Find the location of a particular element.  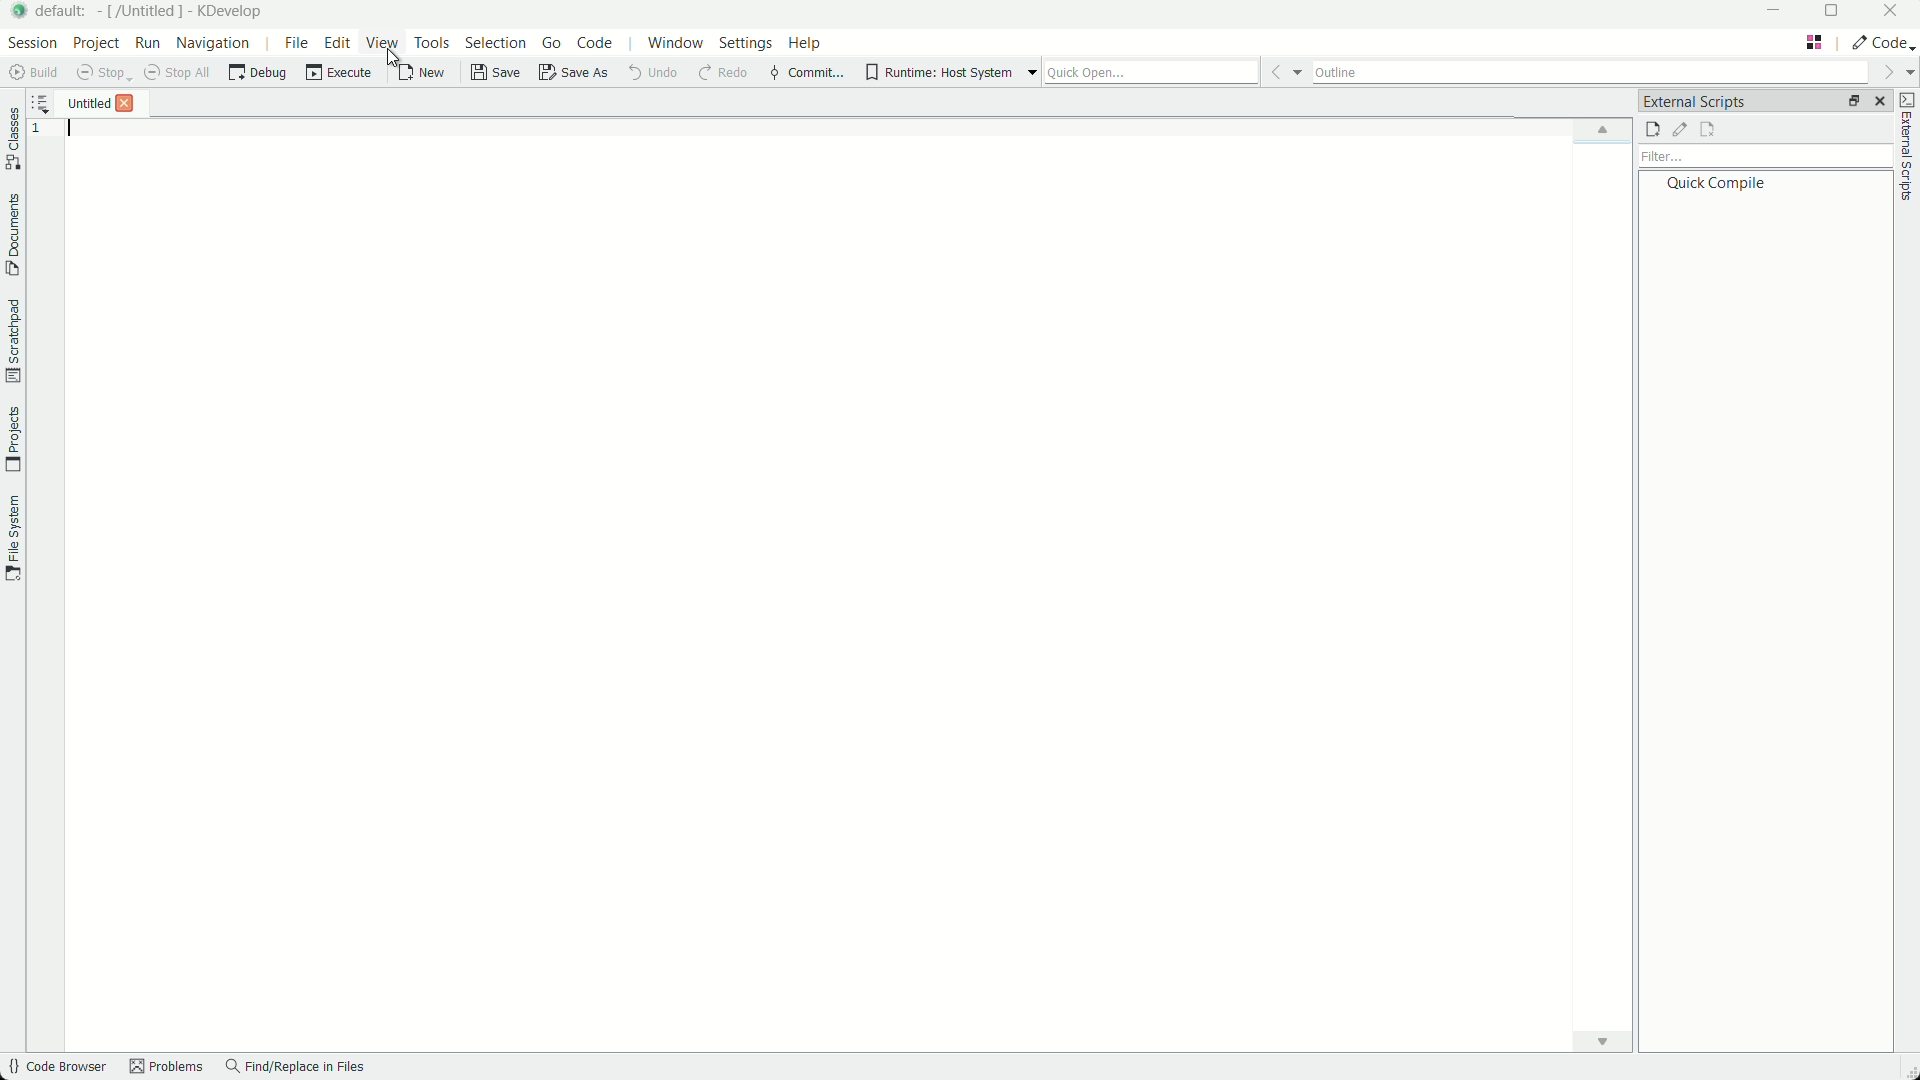

documents is located at coordinates (12, 234).